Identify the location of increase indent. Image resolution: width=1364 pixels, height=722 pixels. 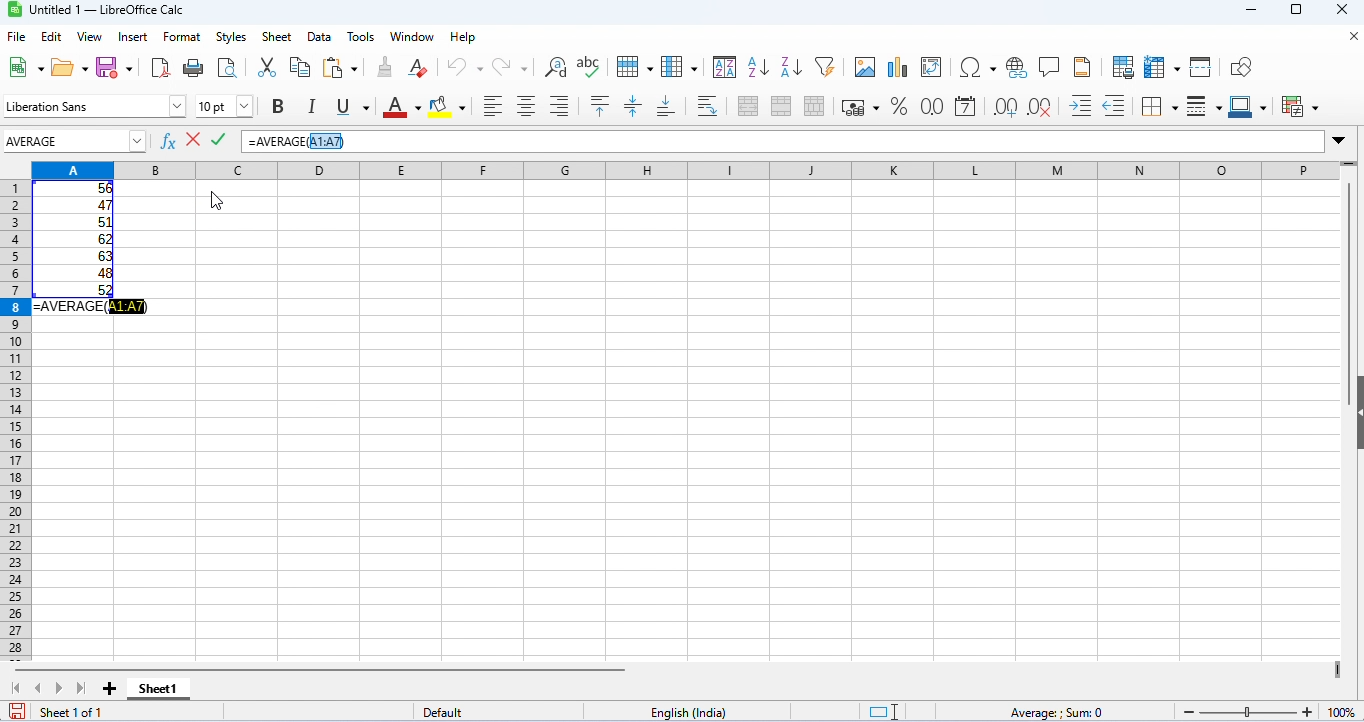
(1081, 104).